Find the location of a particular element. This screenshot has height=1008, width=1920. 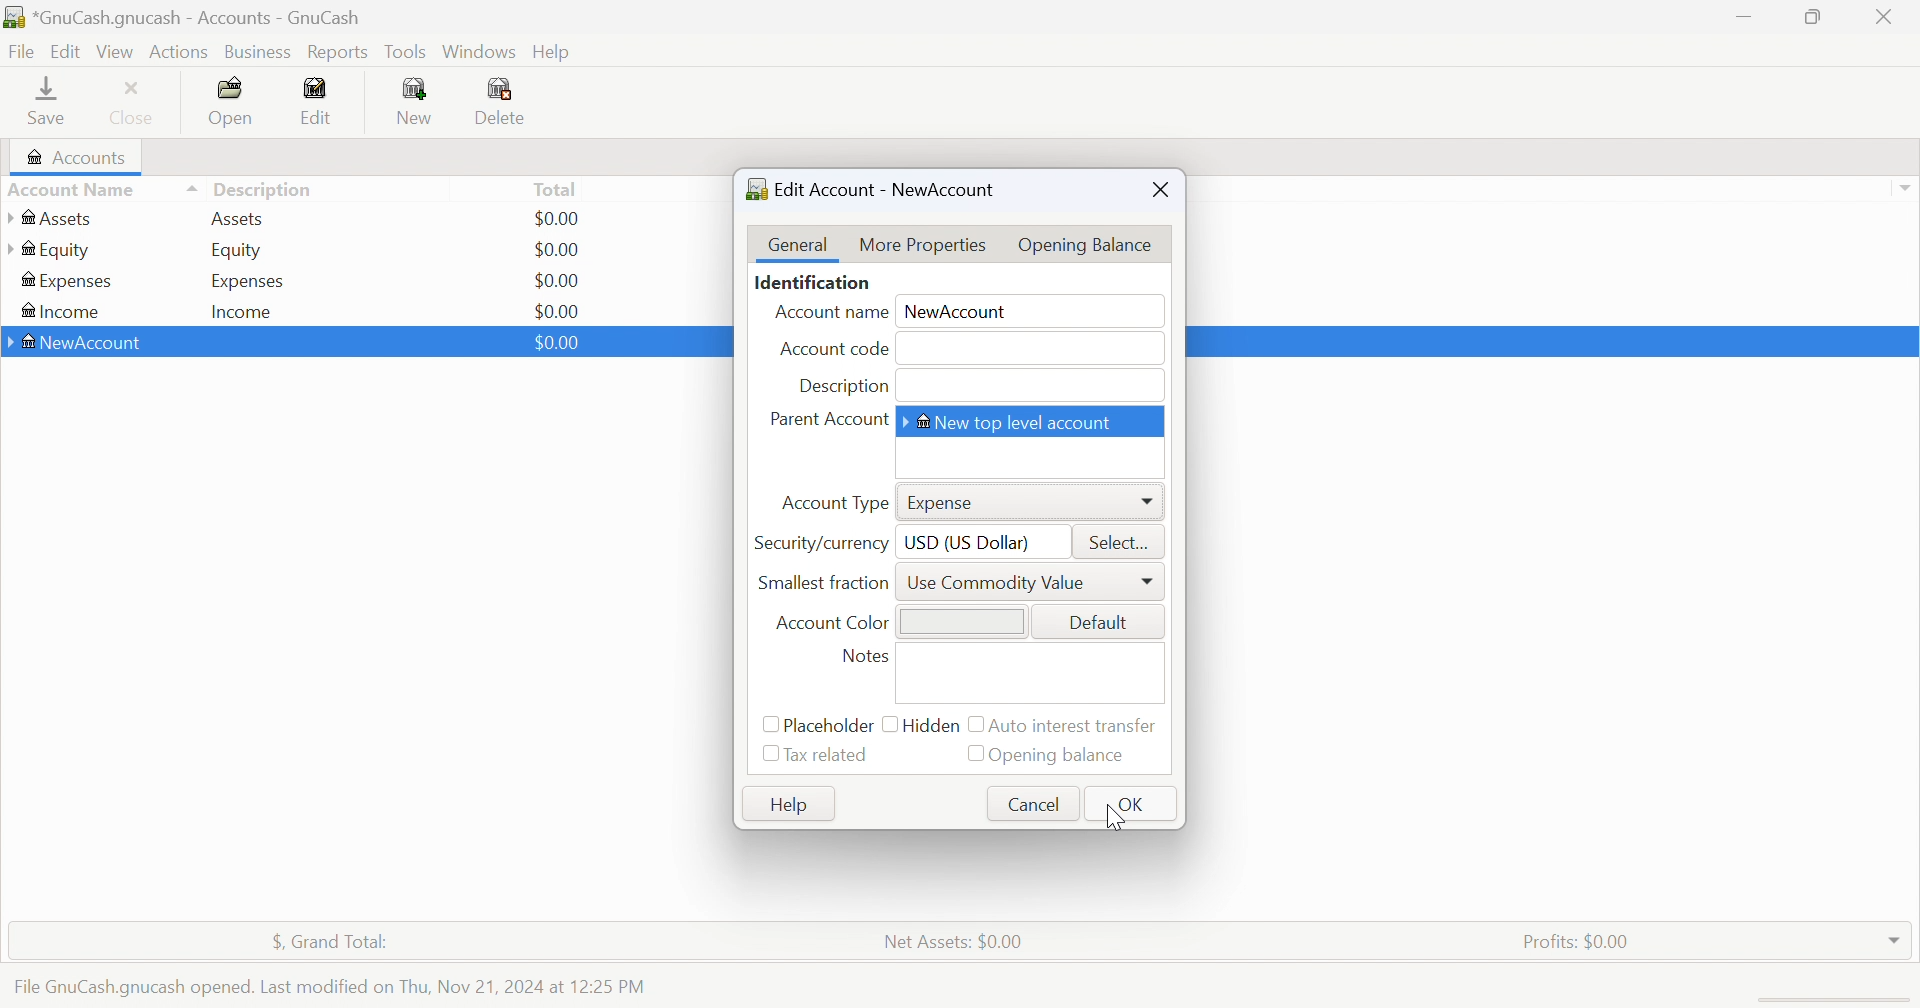

Account Type is located at coordinates (832, 505).